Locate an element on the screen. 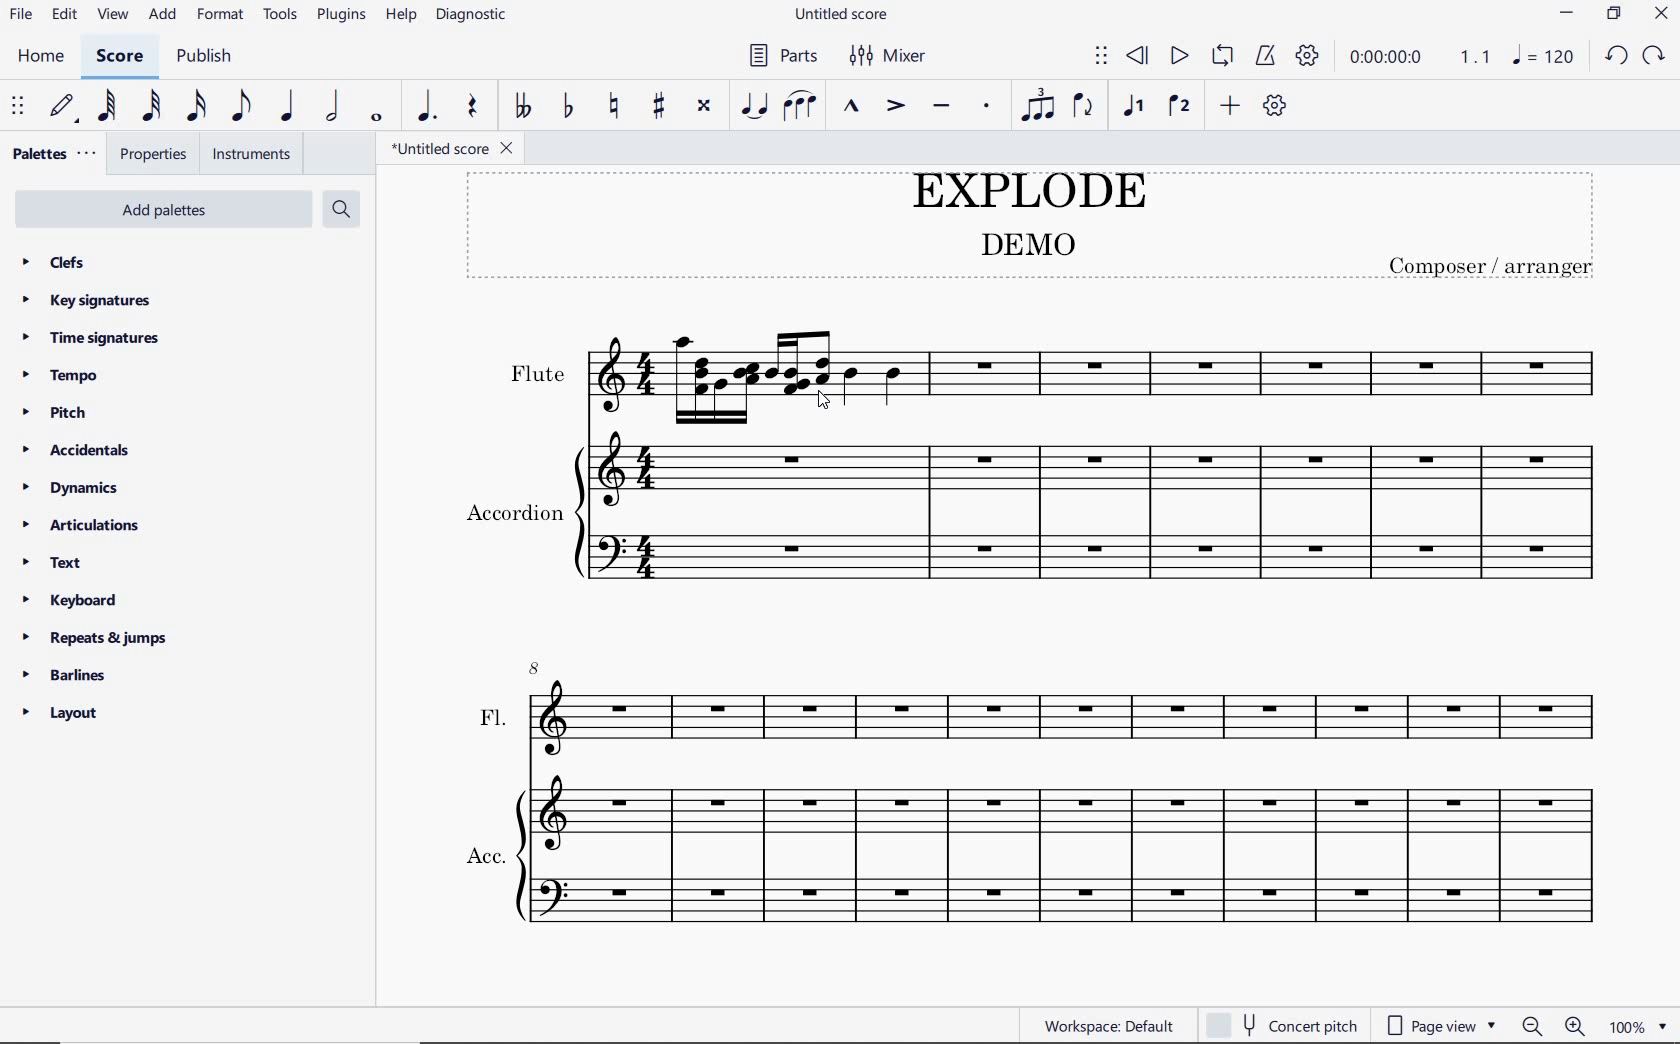 The image size is (1680, 1044). file name is located at coordinates (842, 16).